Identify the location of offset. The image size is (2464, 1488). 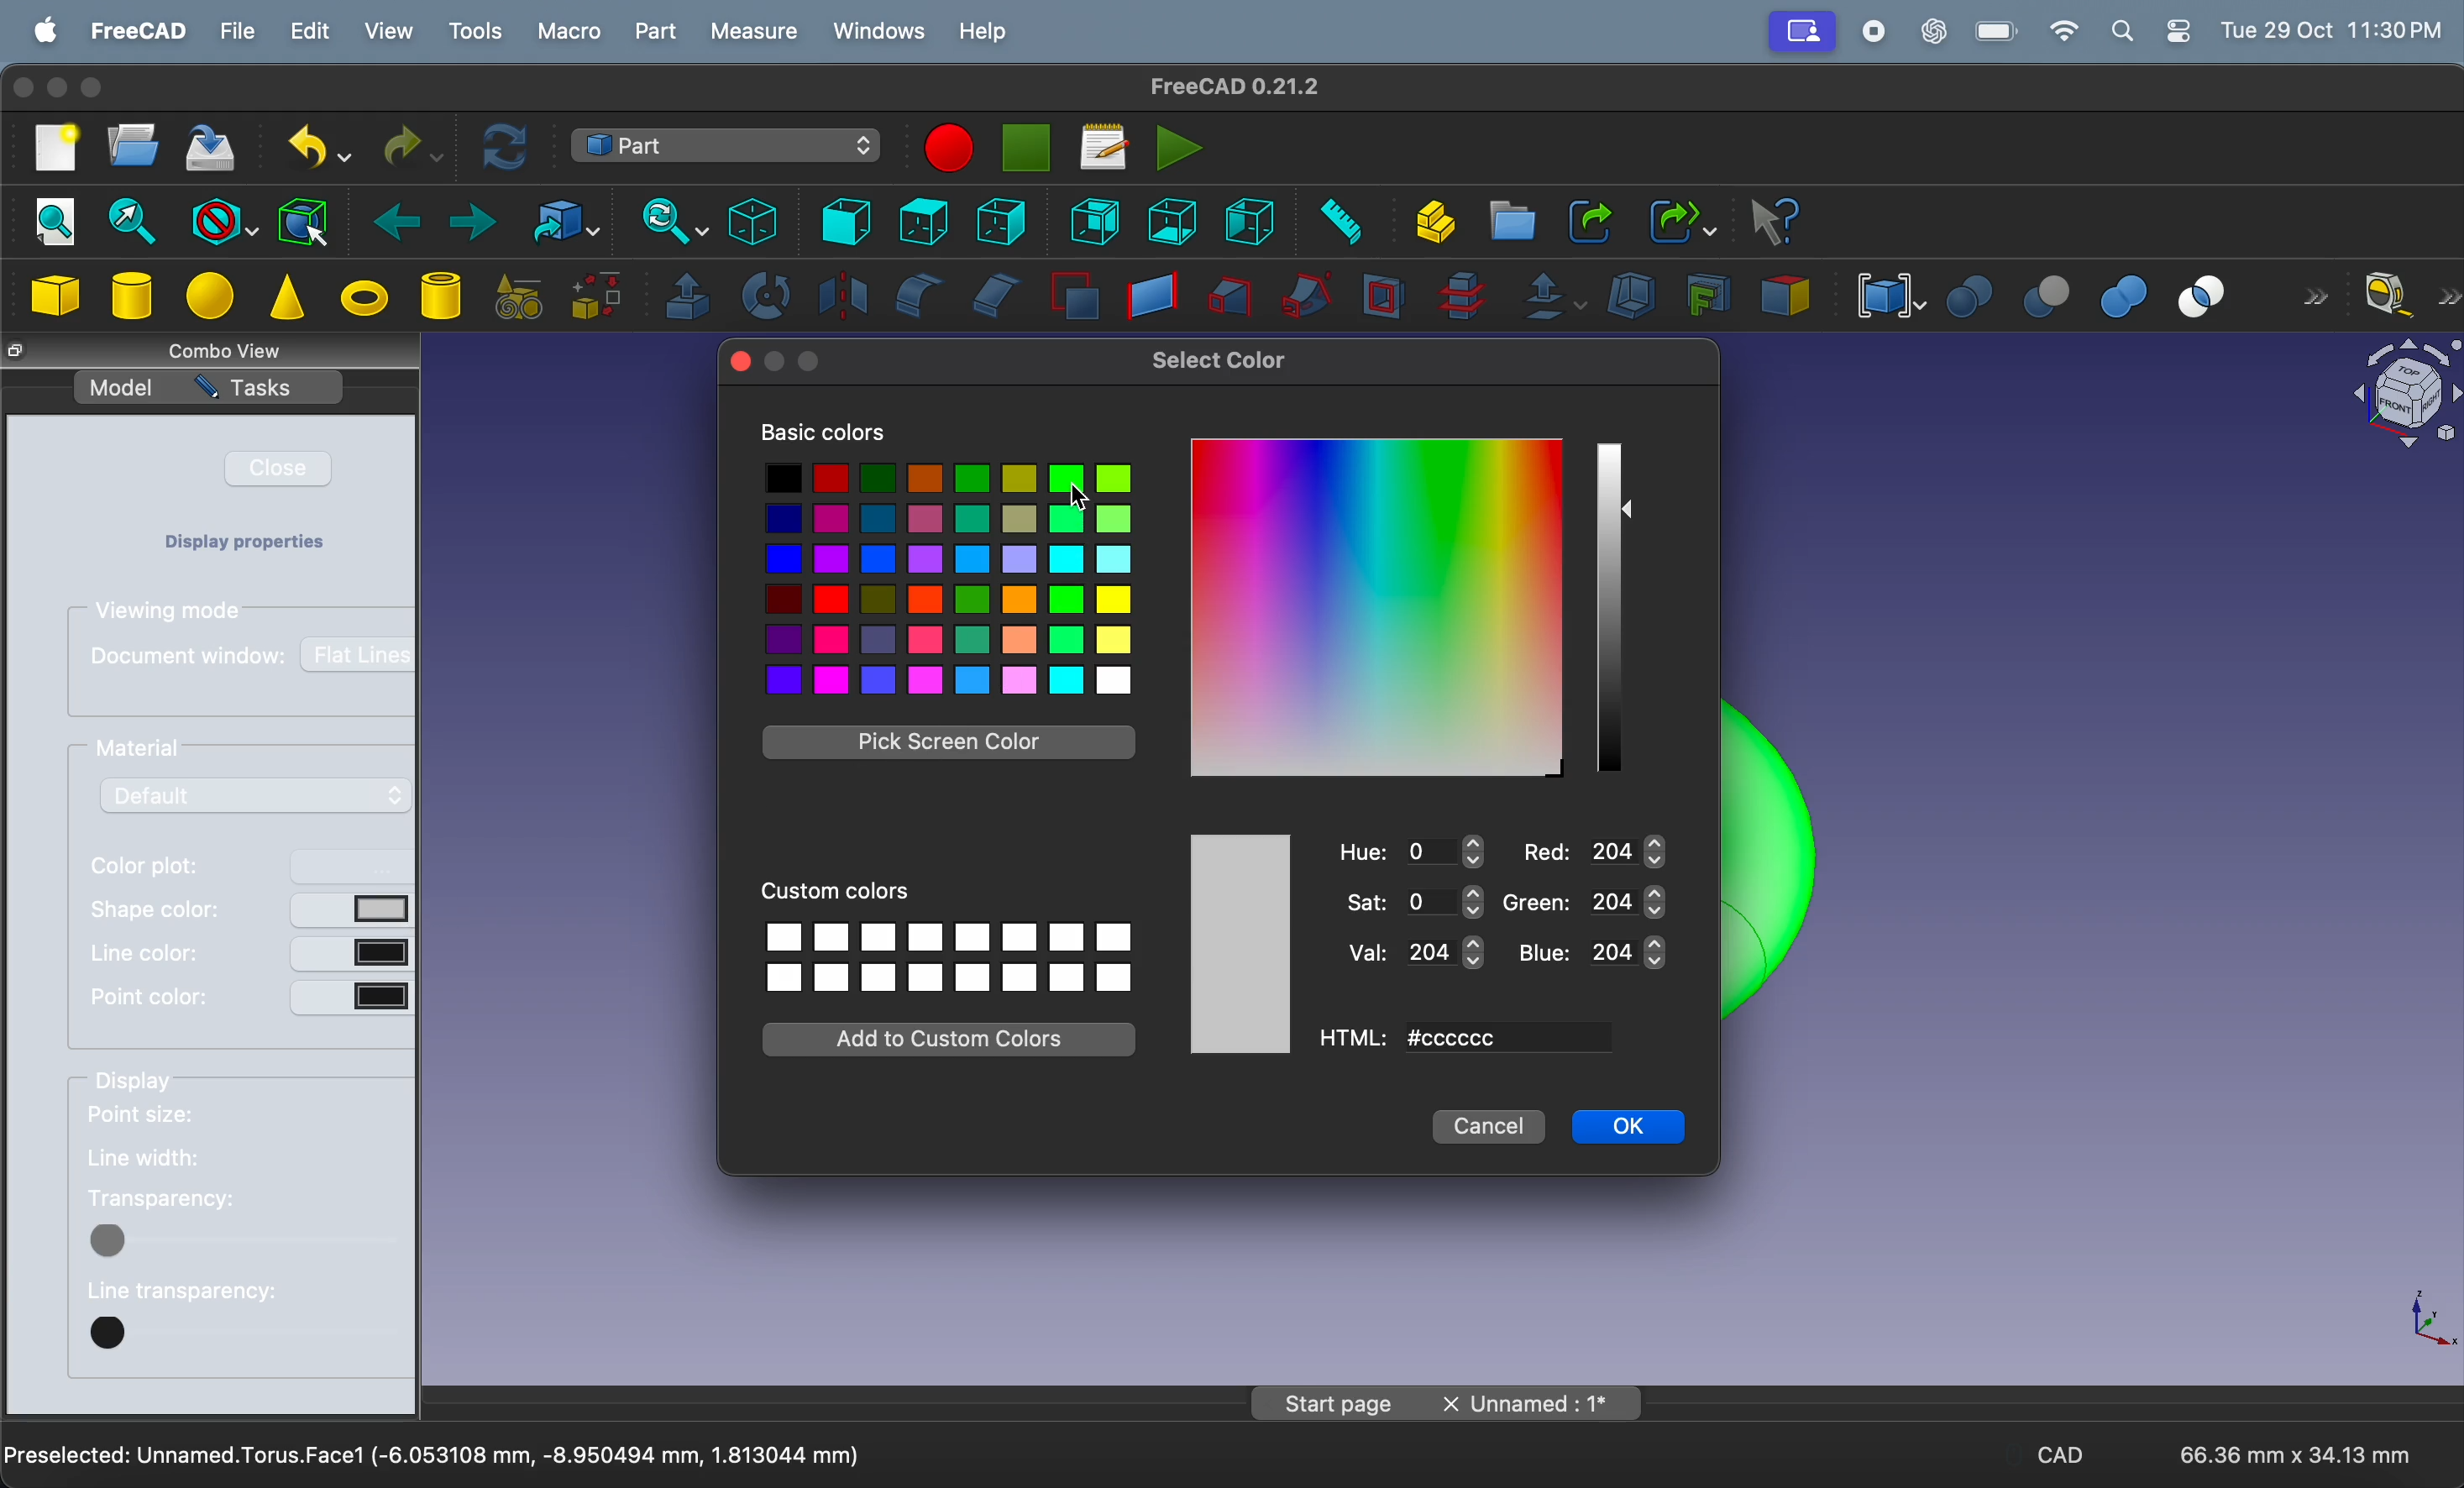
(1550, 297).